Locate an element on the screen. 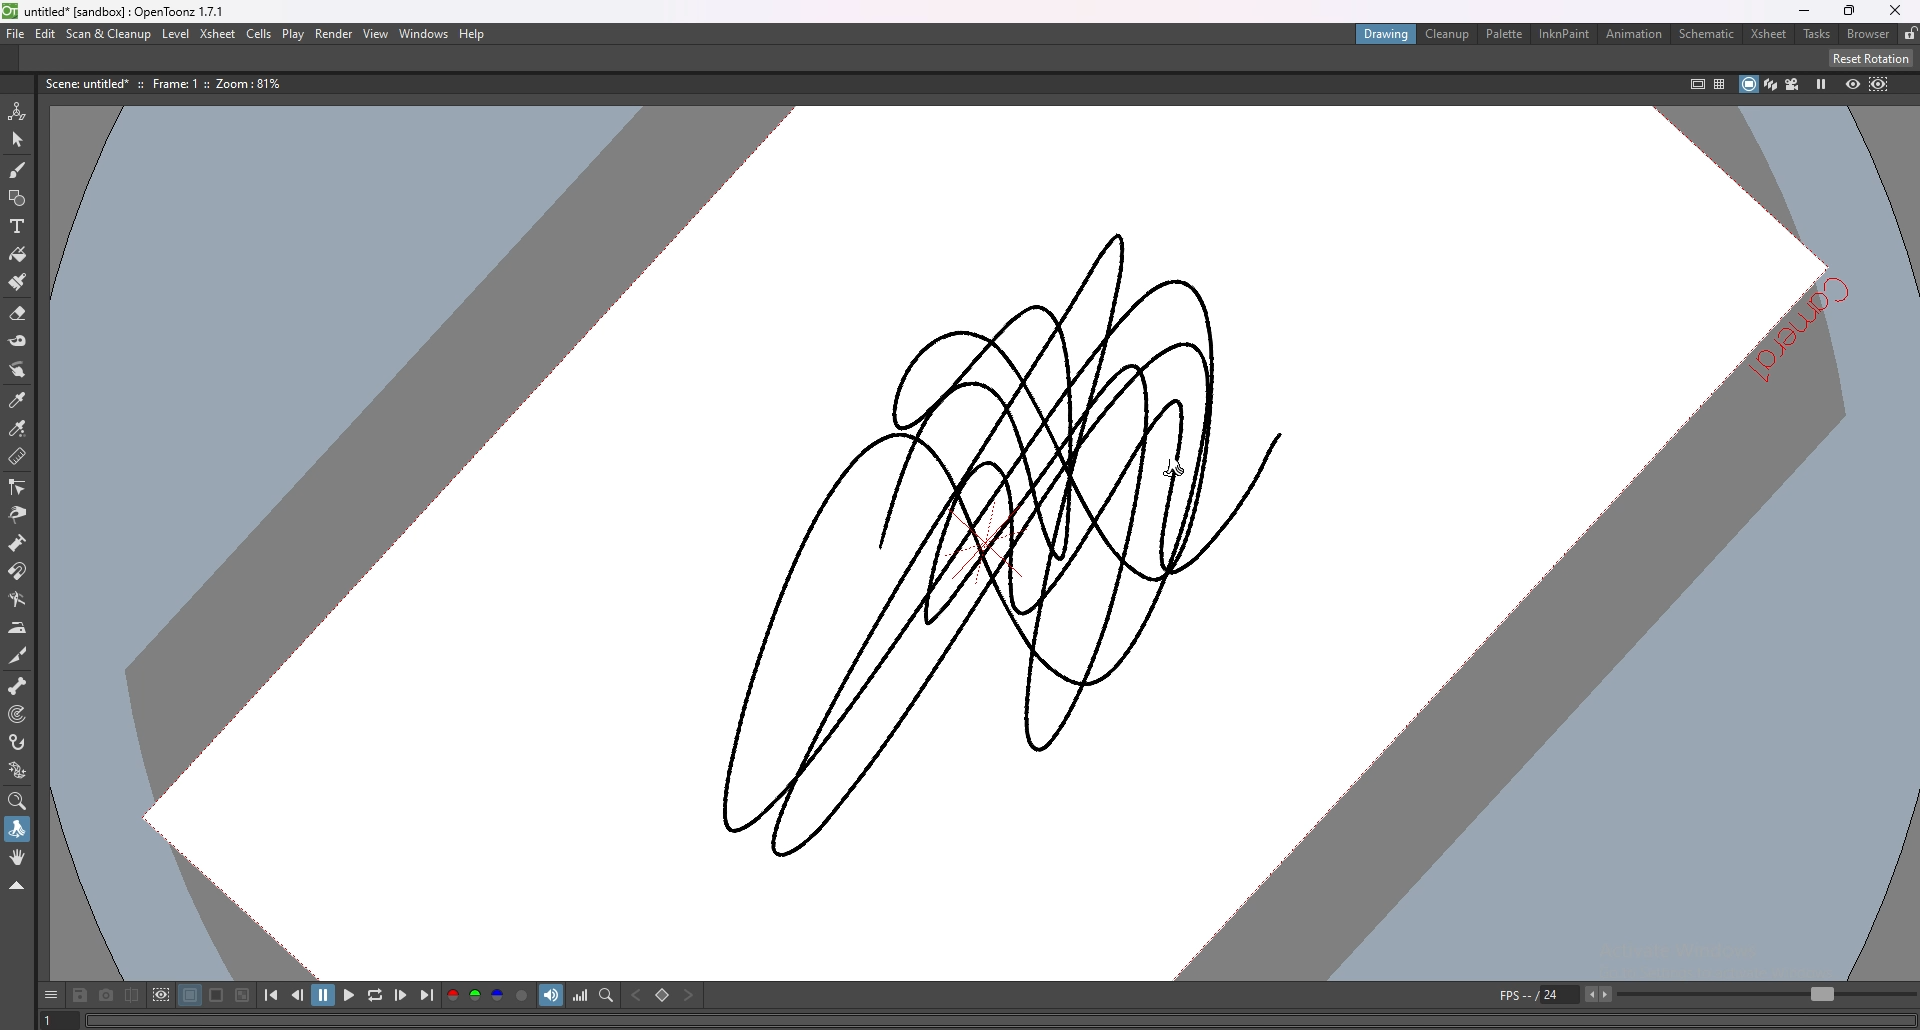 The width and height of the screenshot is (1920, 1030). camera stand view is located at coordinates (1747, 84).